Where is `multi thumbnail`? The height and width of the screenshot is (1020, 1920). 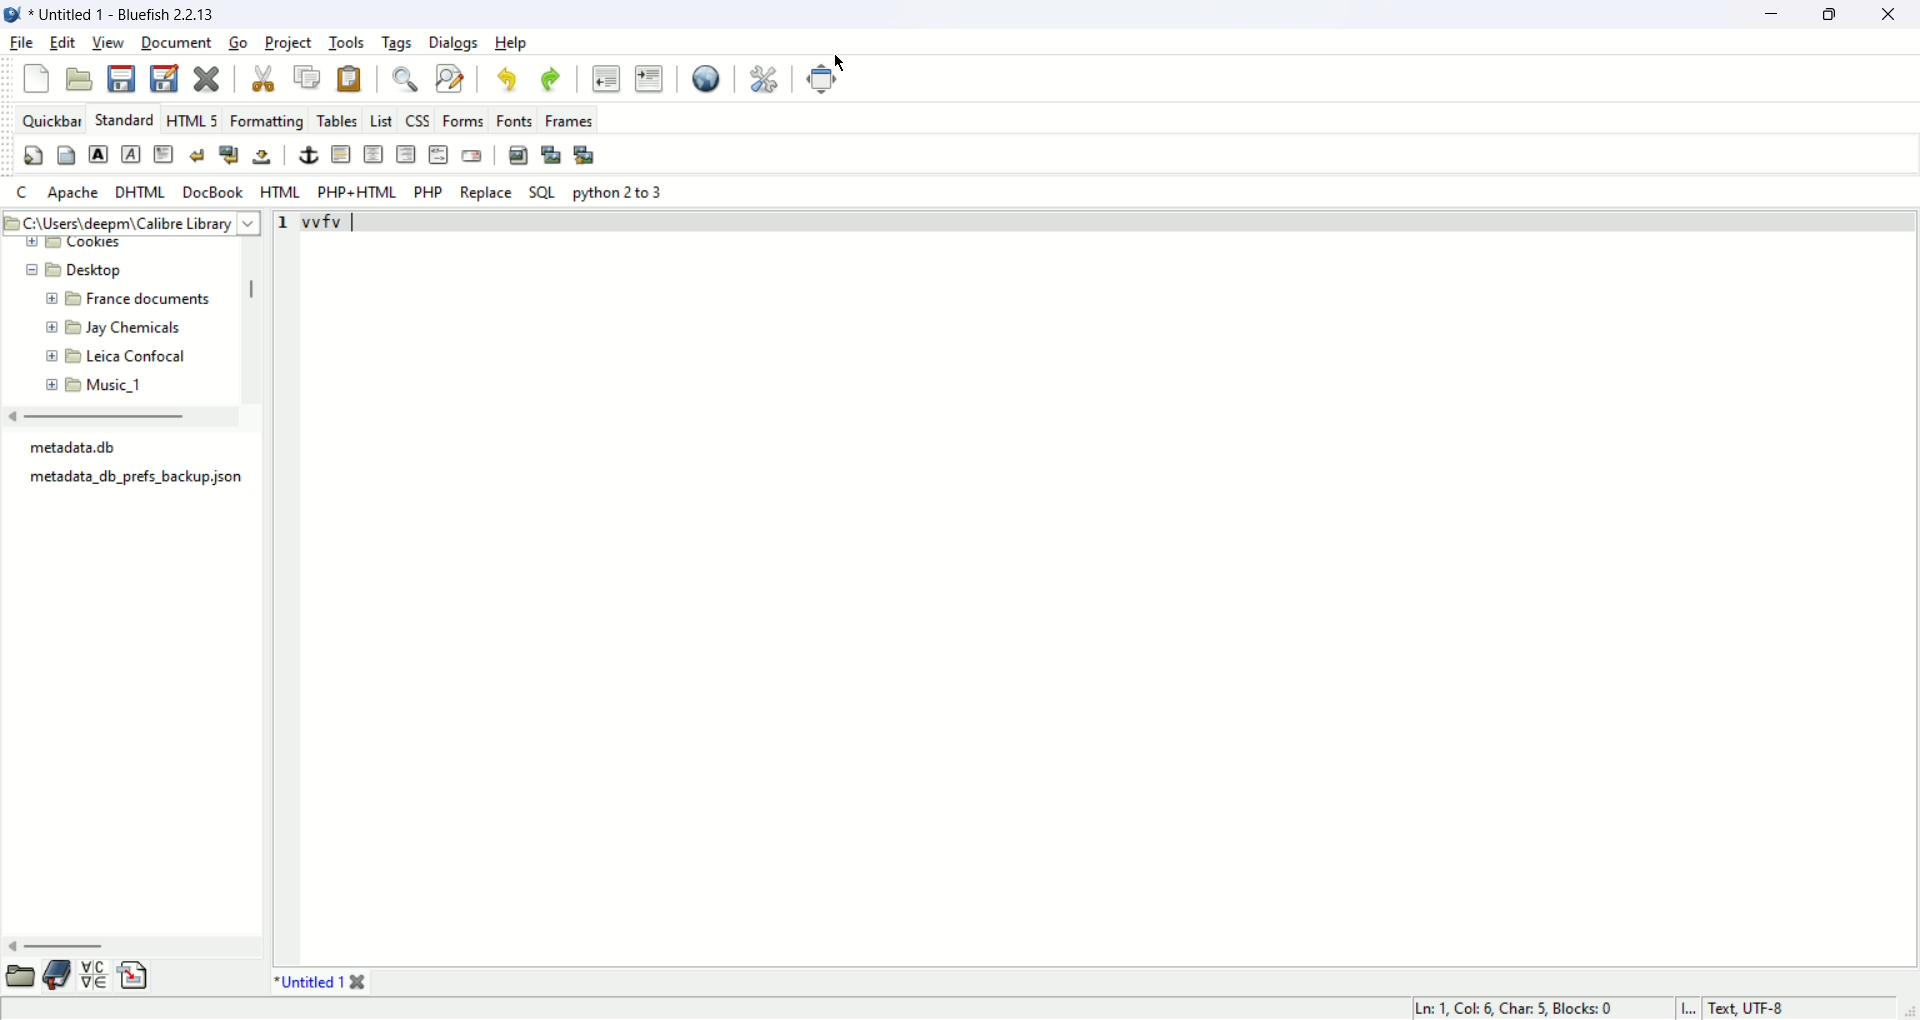 multi thumbnail is located at coordinates (584, 152).